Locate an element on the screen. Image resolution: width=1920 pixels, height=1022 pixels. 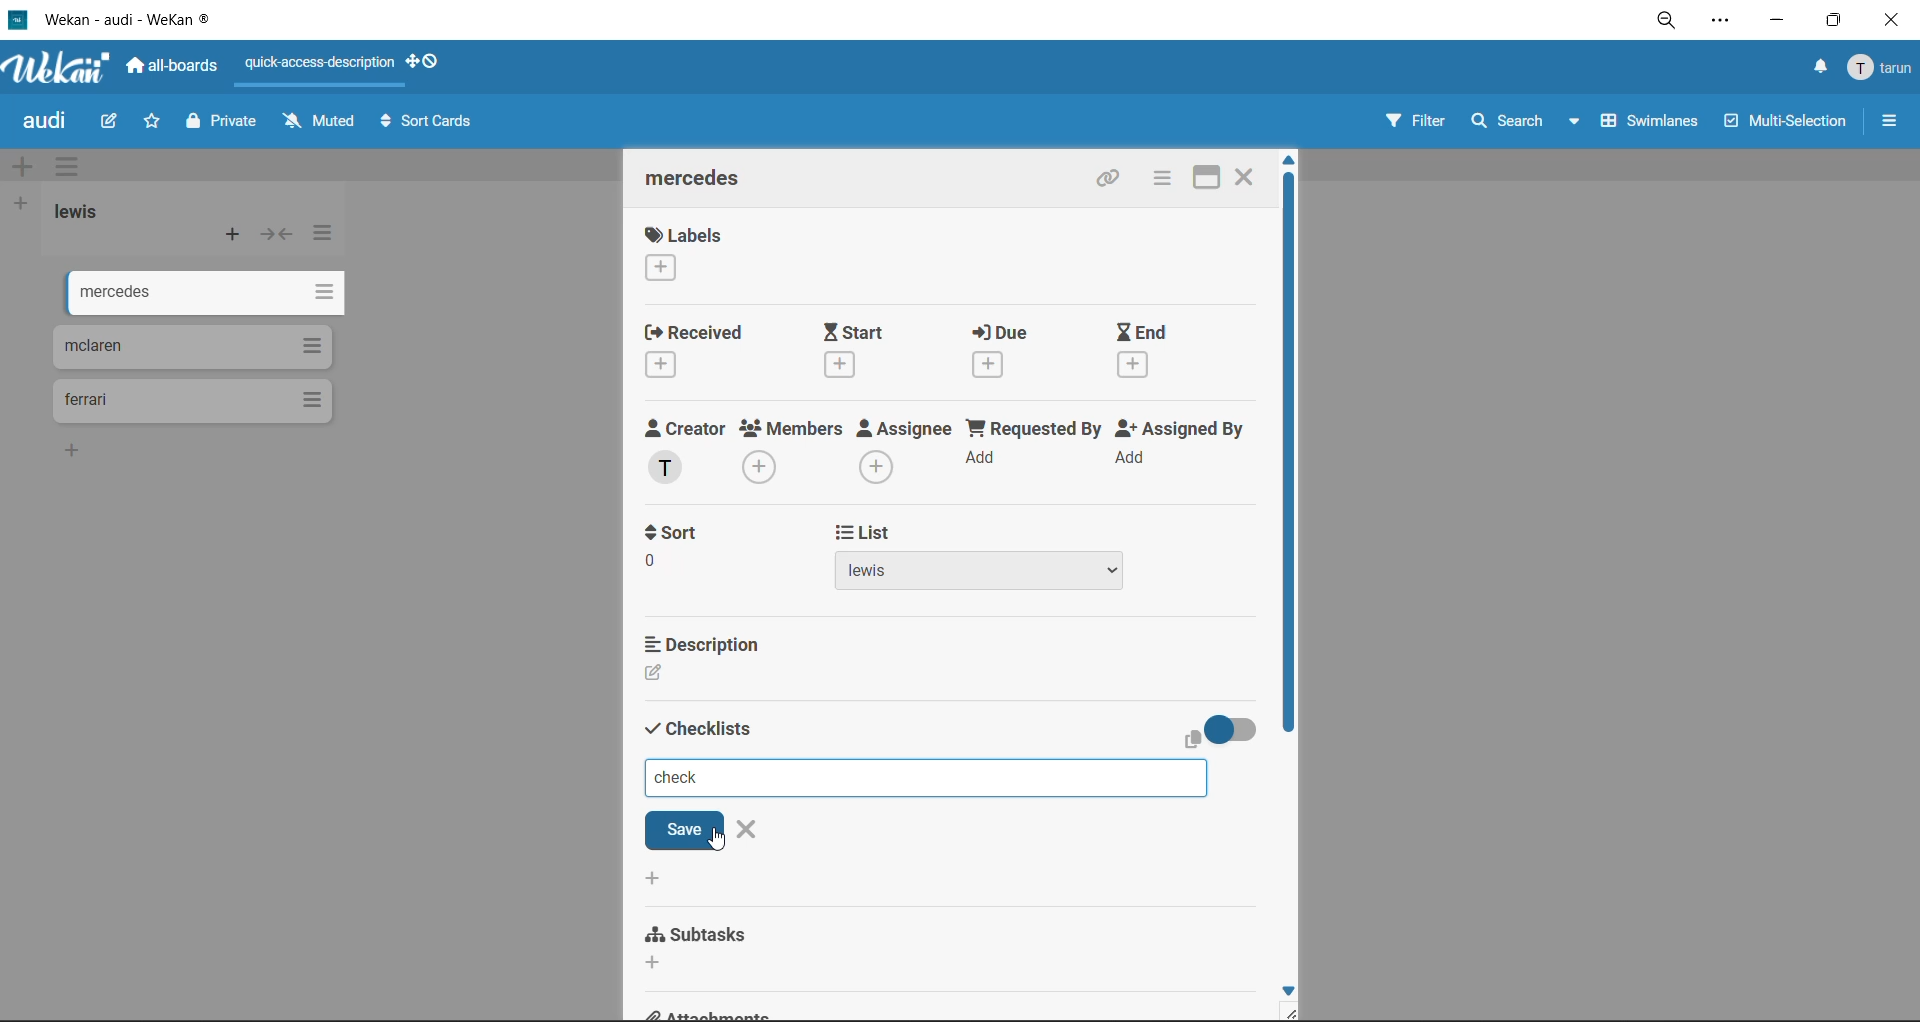
notifications is located at coordinates (1815, 67).